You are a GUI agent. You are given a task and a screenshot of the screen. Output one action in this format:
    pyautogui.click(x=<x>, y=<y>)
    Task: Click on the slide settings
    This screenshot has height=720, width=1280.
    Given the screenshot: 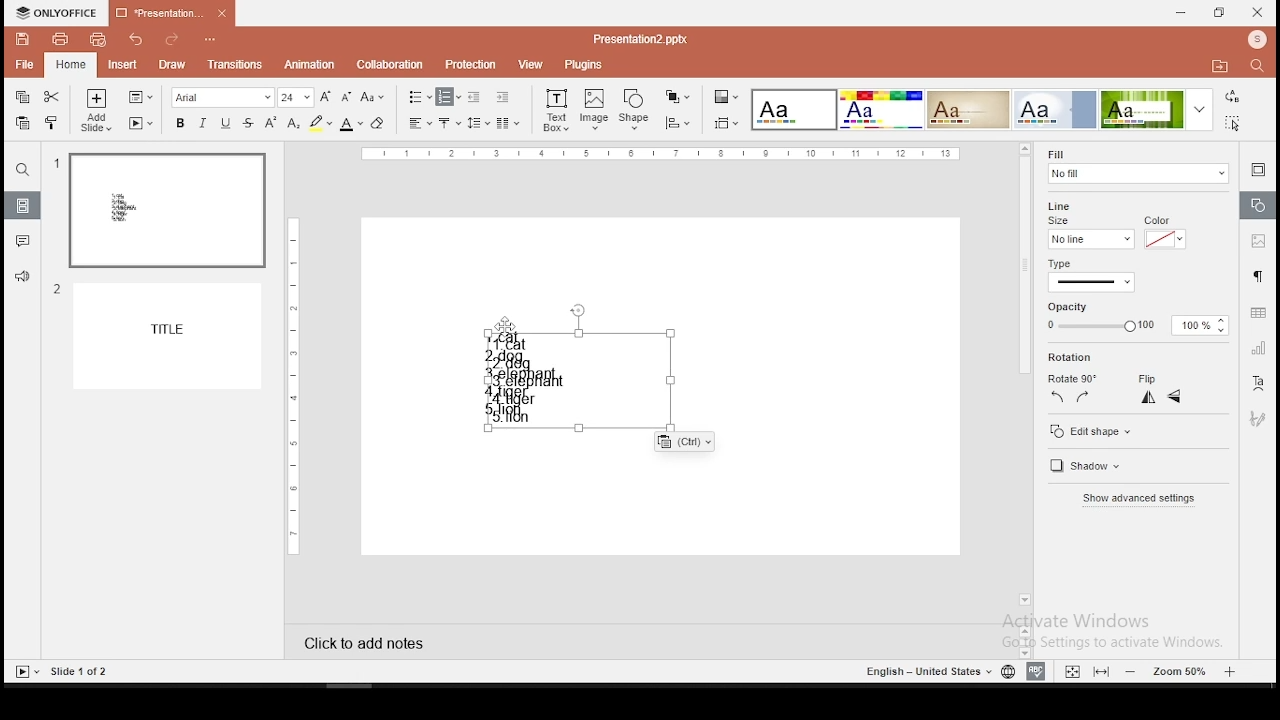 What is the action you would take?
    pyautogui.click(x=1258, y=172)
    